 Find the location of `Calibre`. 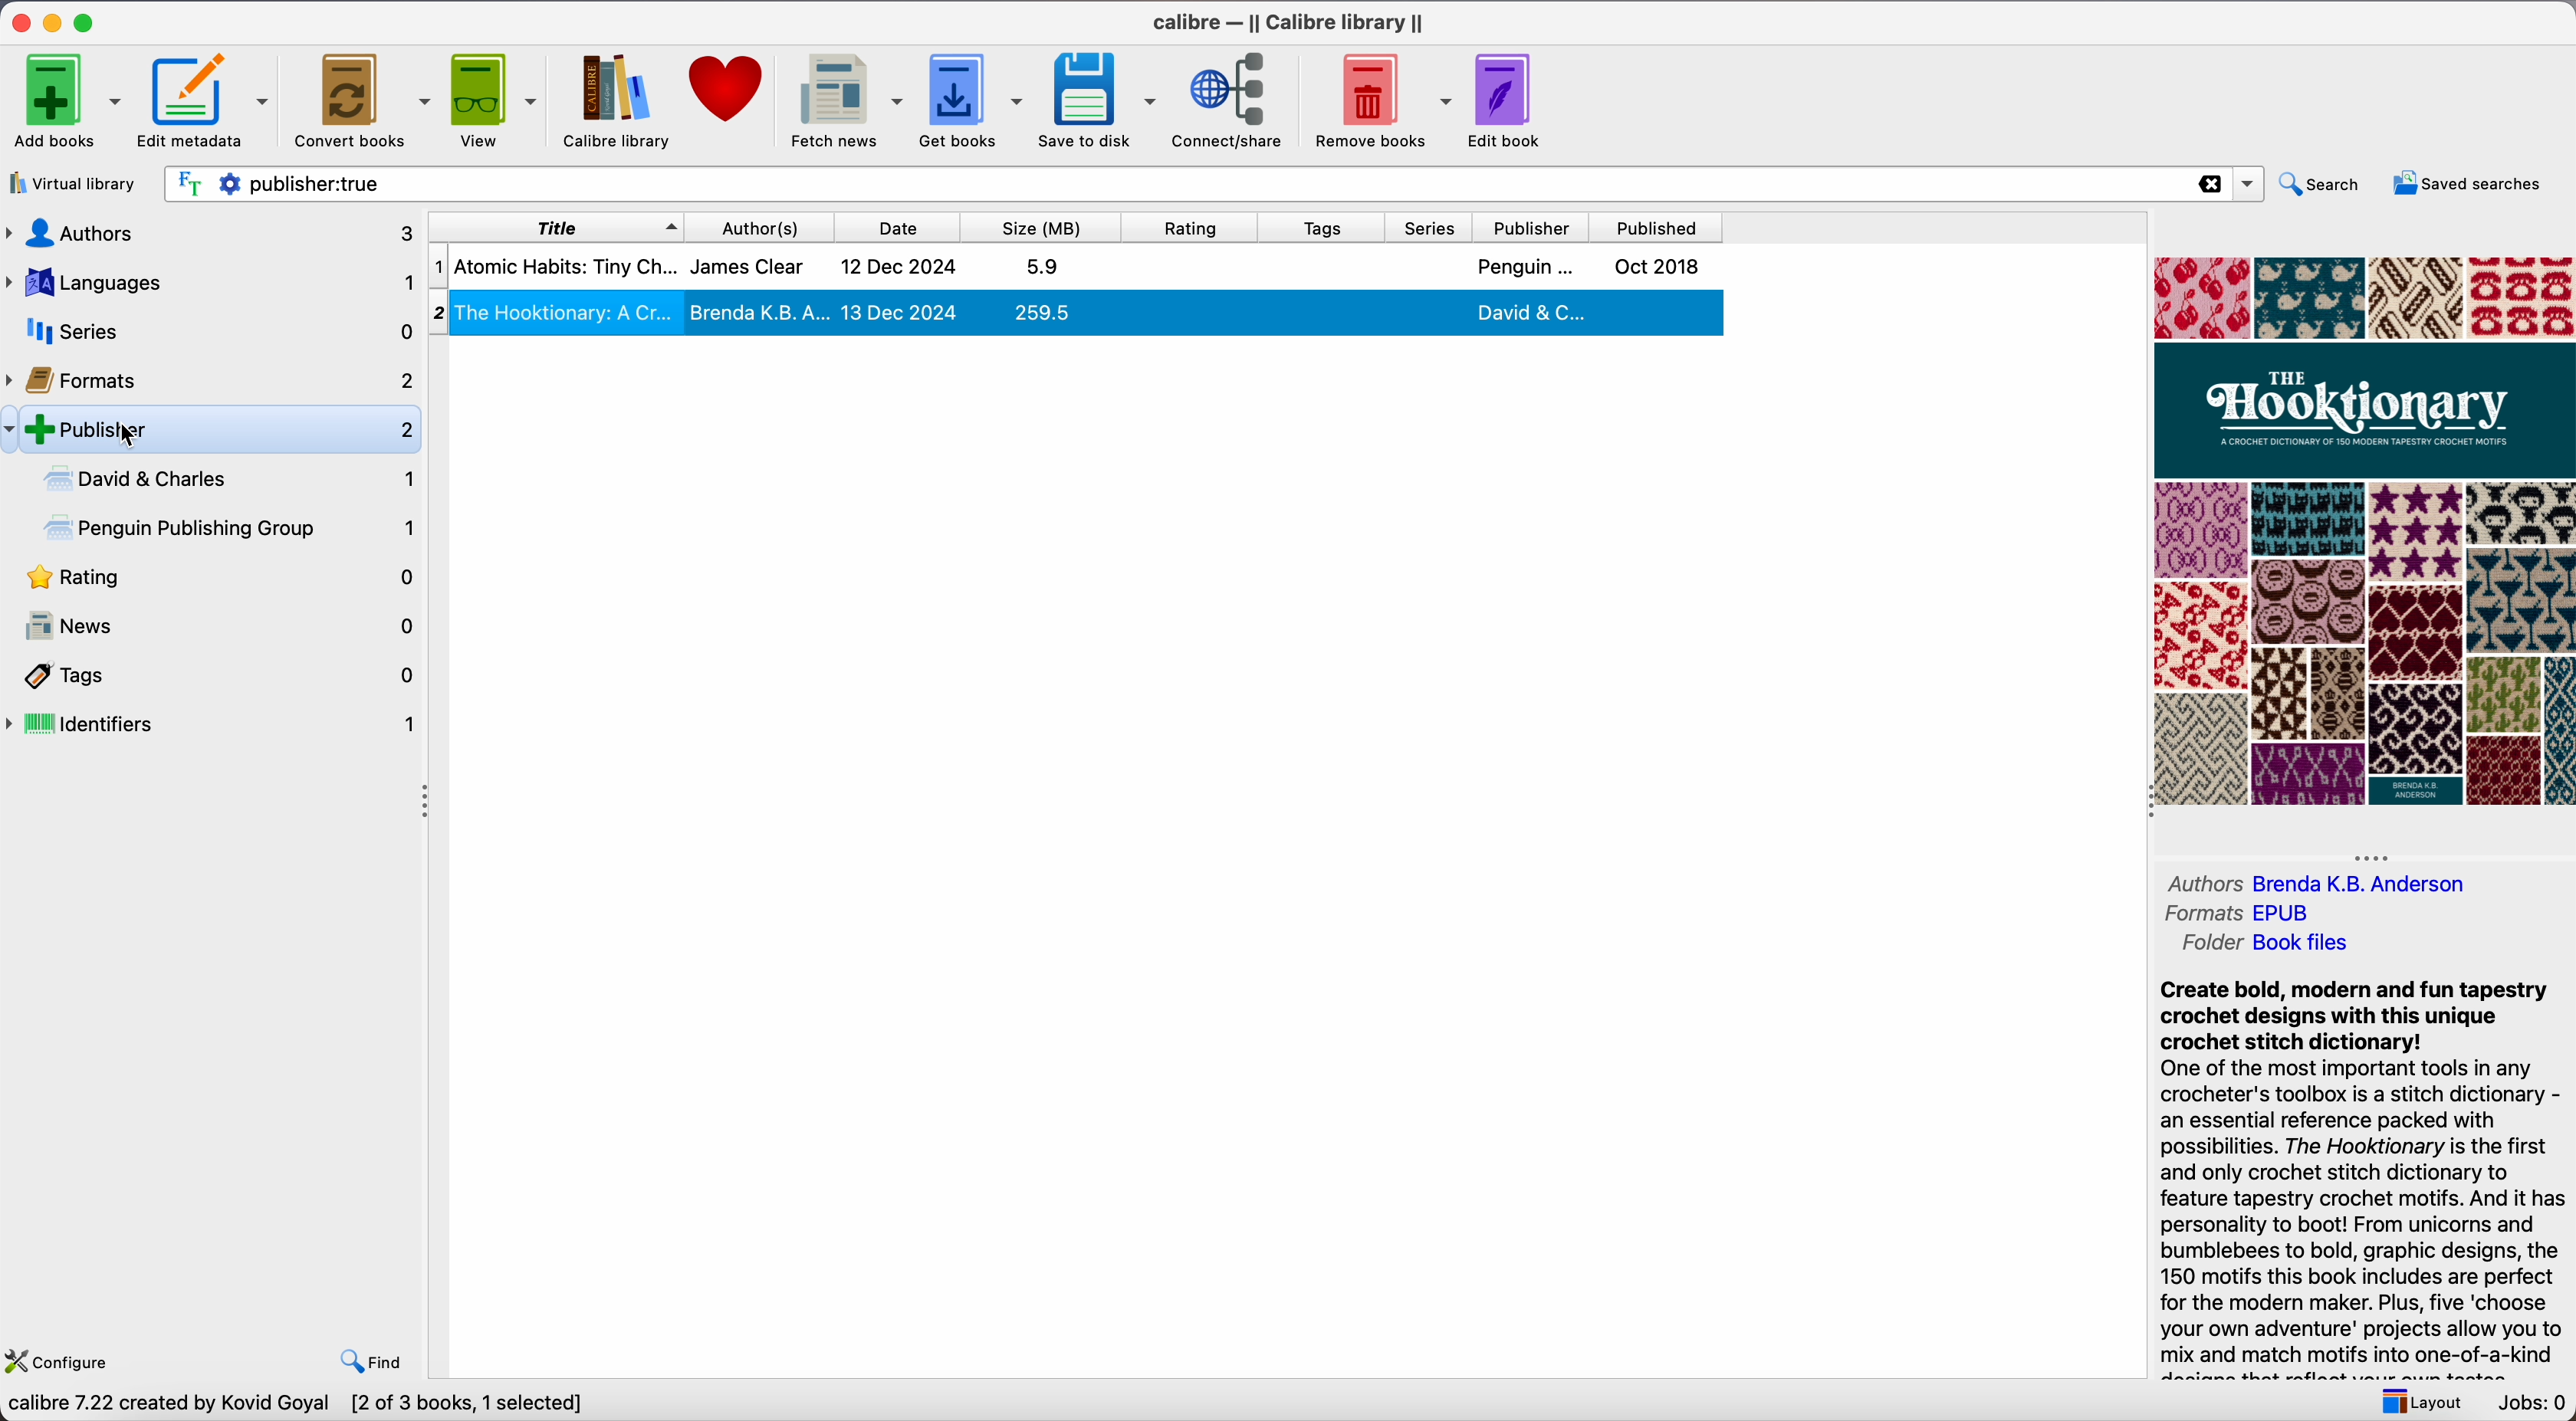

Calibre is located at coordinates (1291, 22).